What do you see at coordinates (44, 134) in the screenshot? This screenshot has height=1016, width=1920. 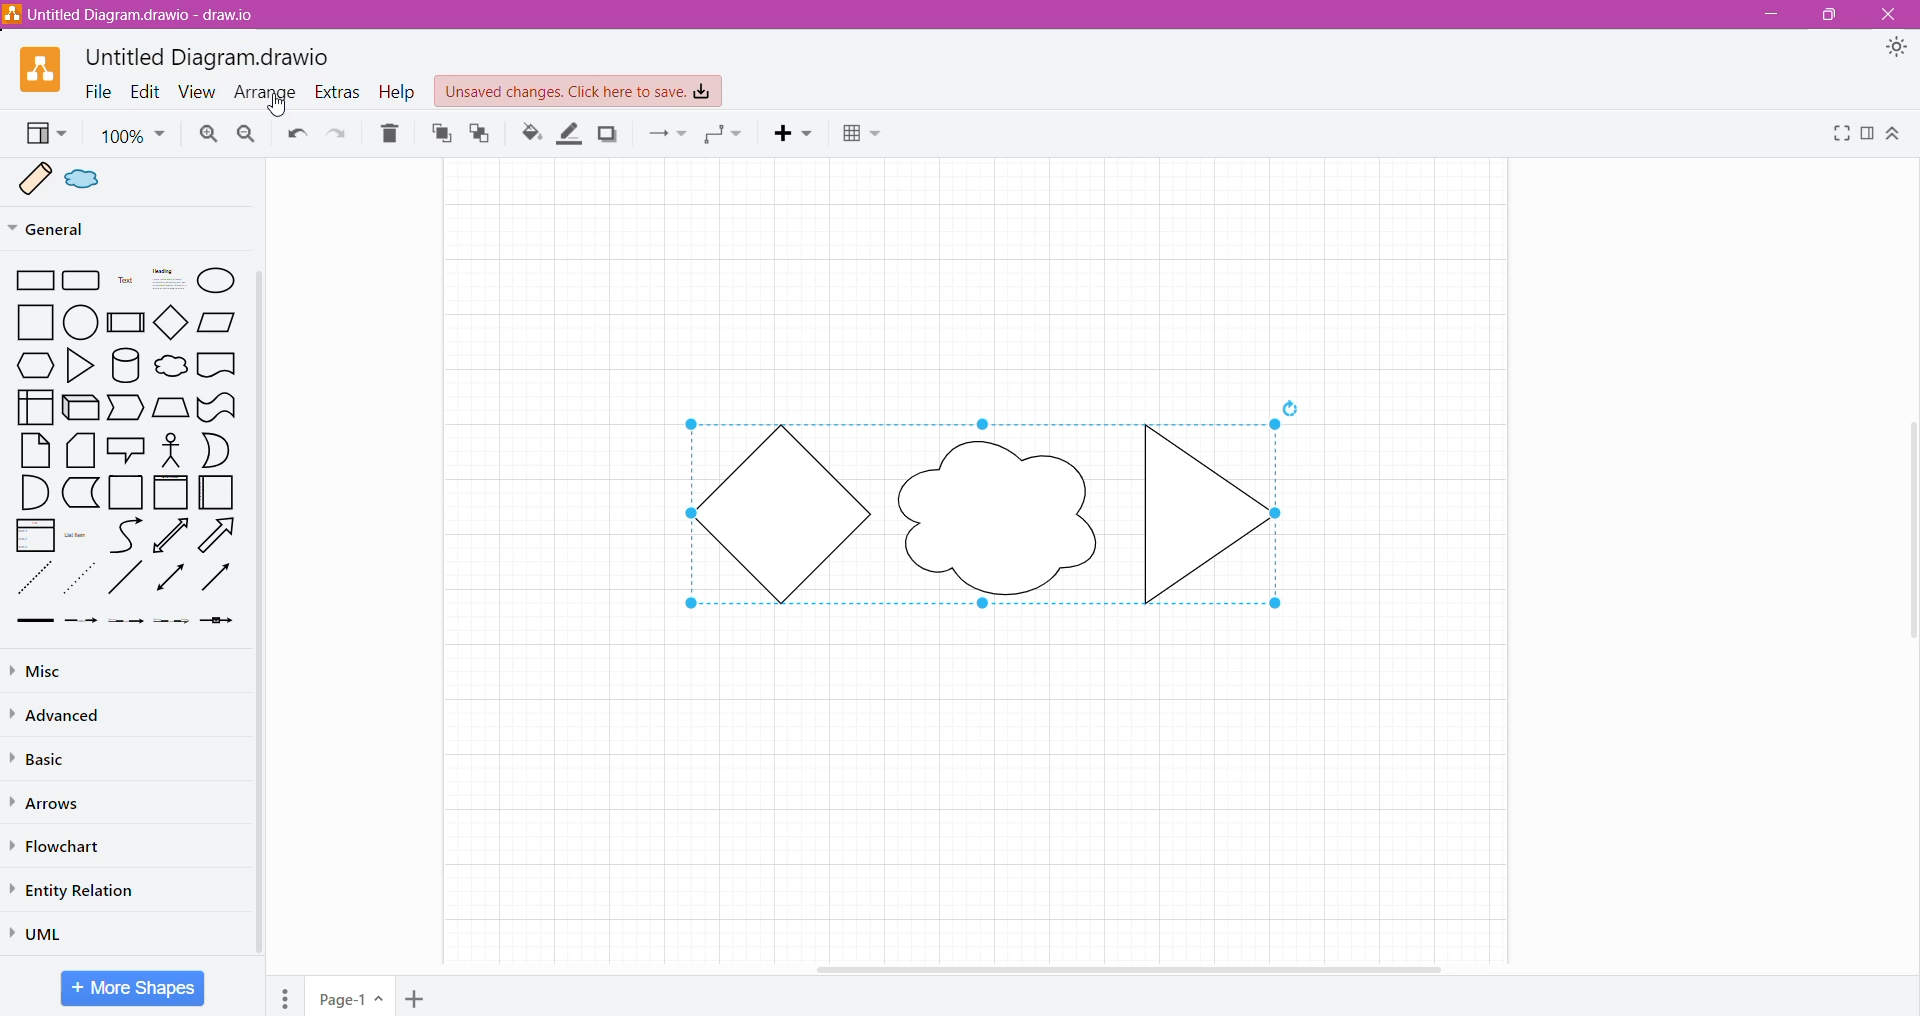 I see `View` at bounding box center [44, 134].